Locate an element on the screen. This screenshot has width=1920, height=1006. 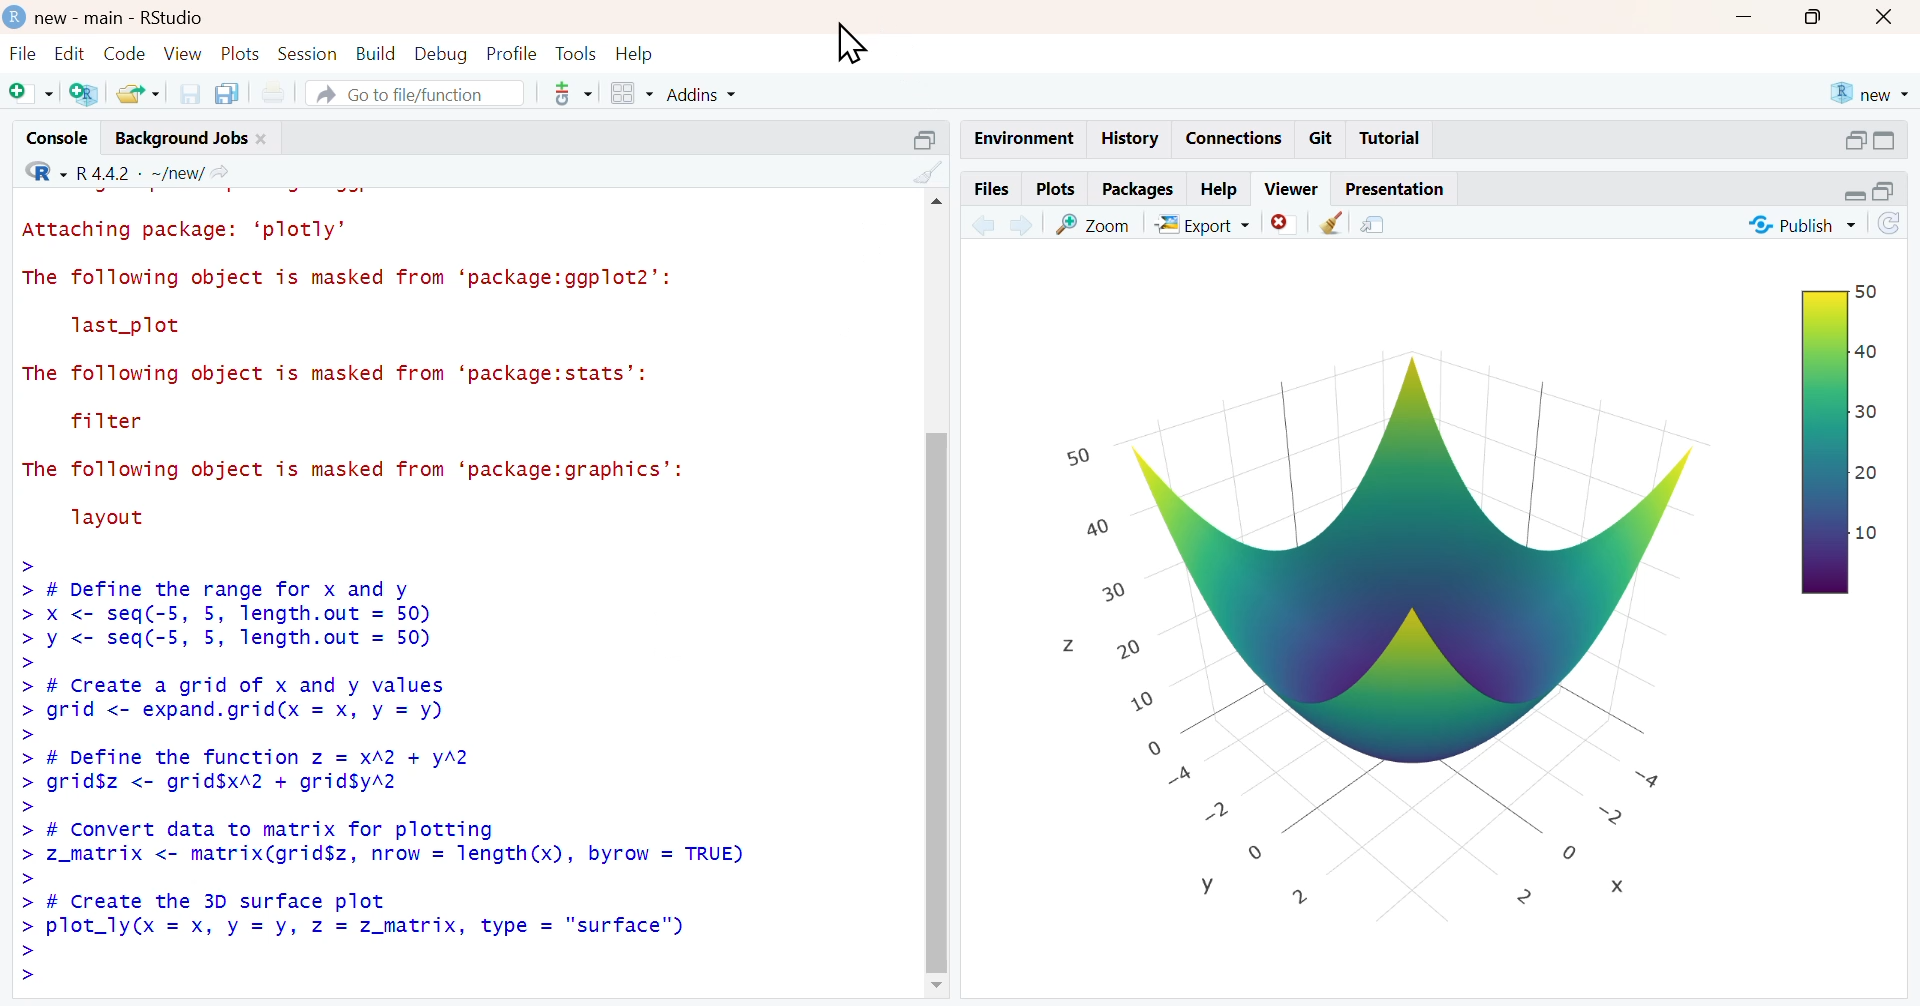
3D plot is located at coordinates (1445, 624).